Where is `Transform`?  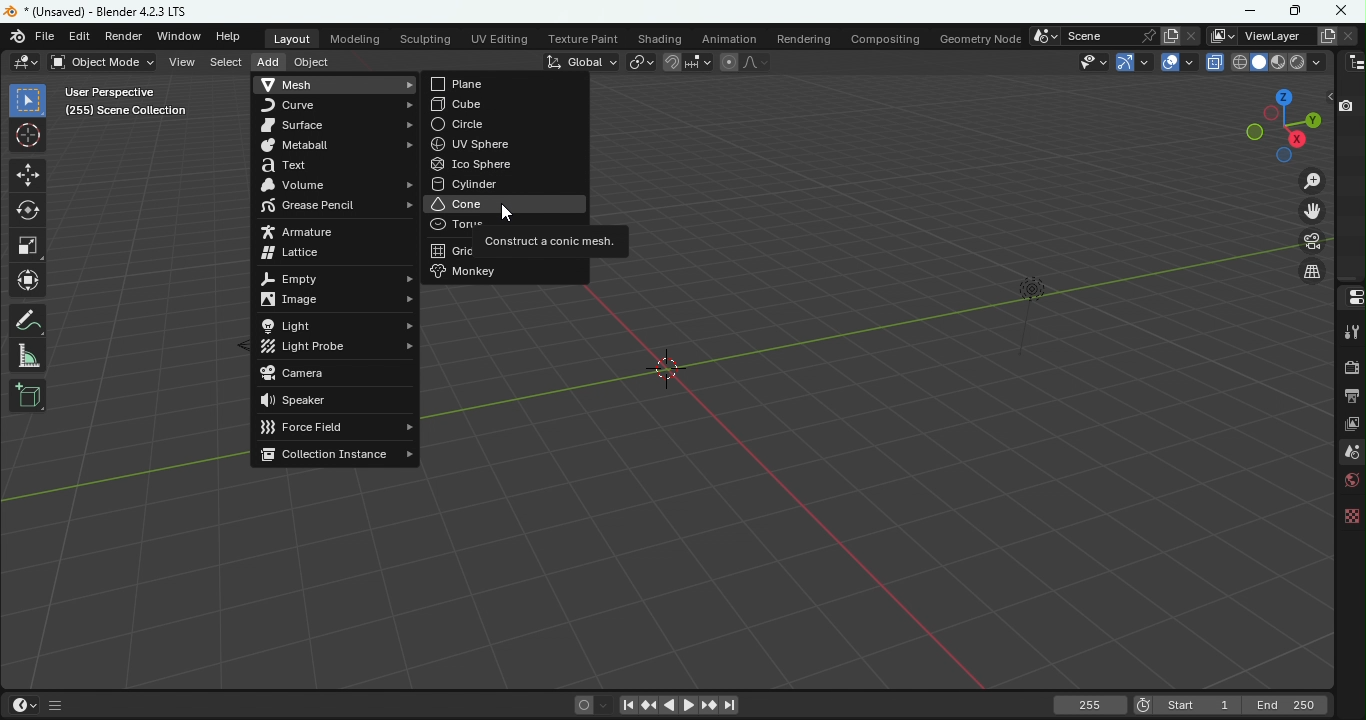
Transform is located at coordinates (28, 282).